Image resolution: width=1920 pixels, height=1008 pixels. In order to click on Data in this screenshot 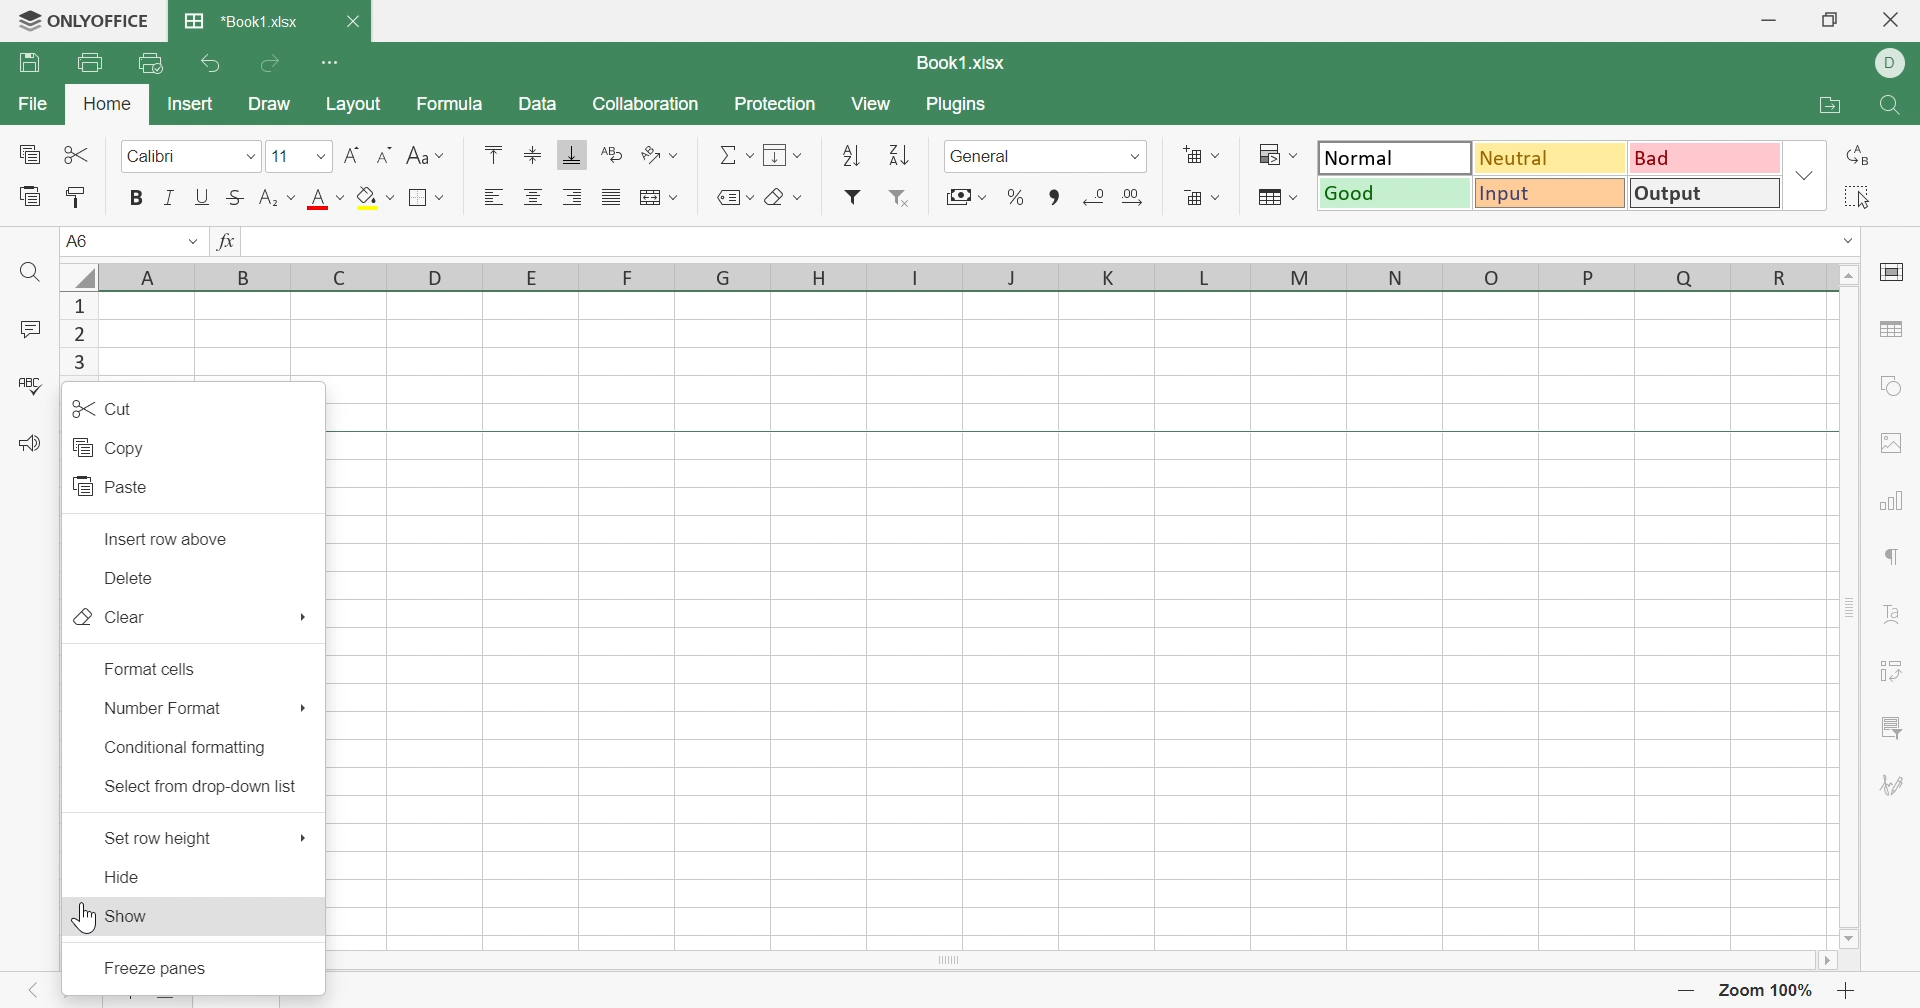, I will do `click(537, 104)`.